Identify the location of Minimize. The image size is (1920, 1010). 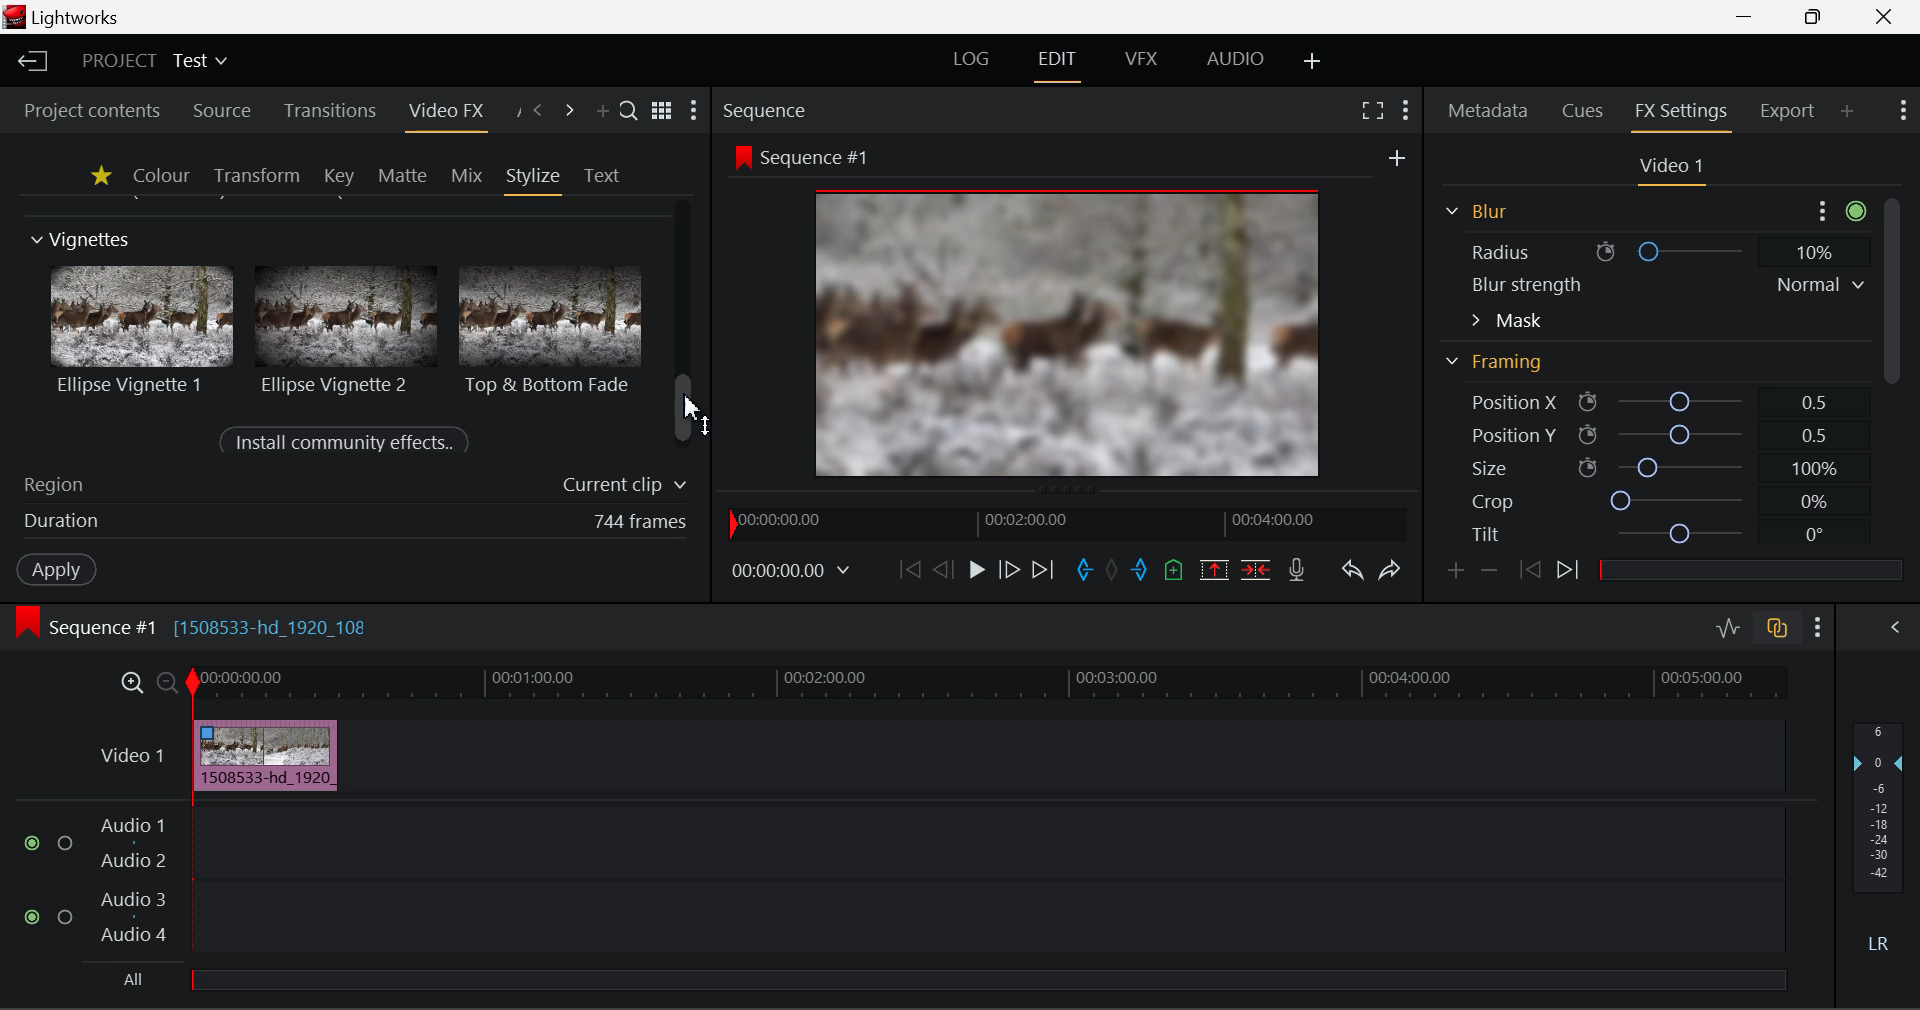
(1814, 18).